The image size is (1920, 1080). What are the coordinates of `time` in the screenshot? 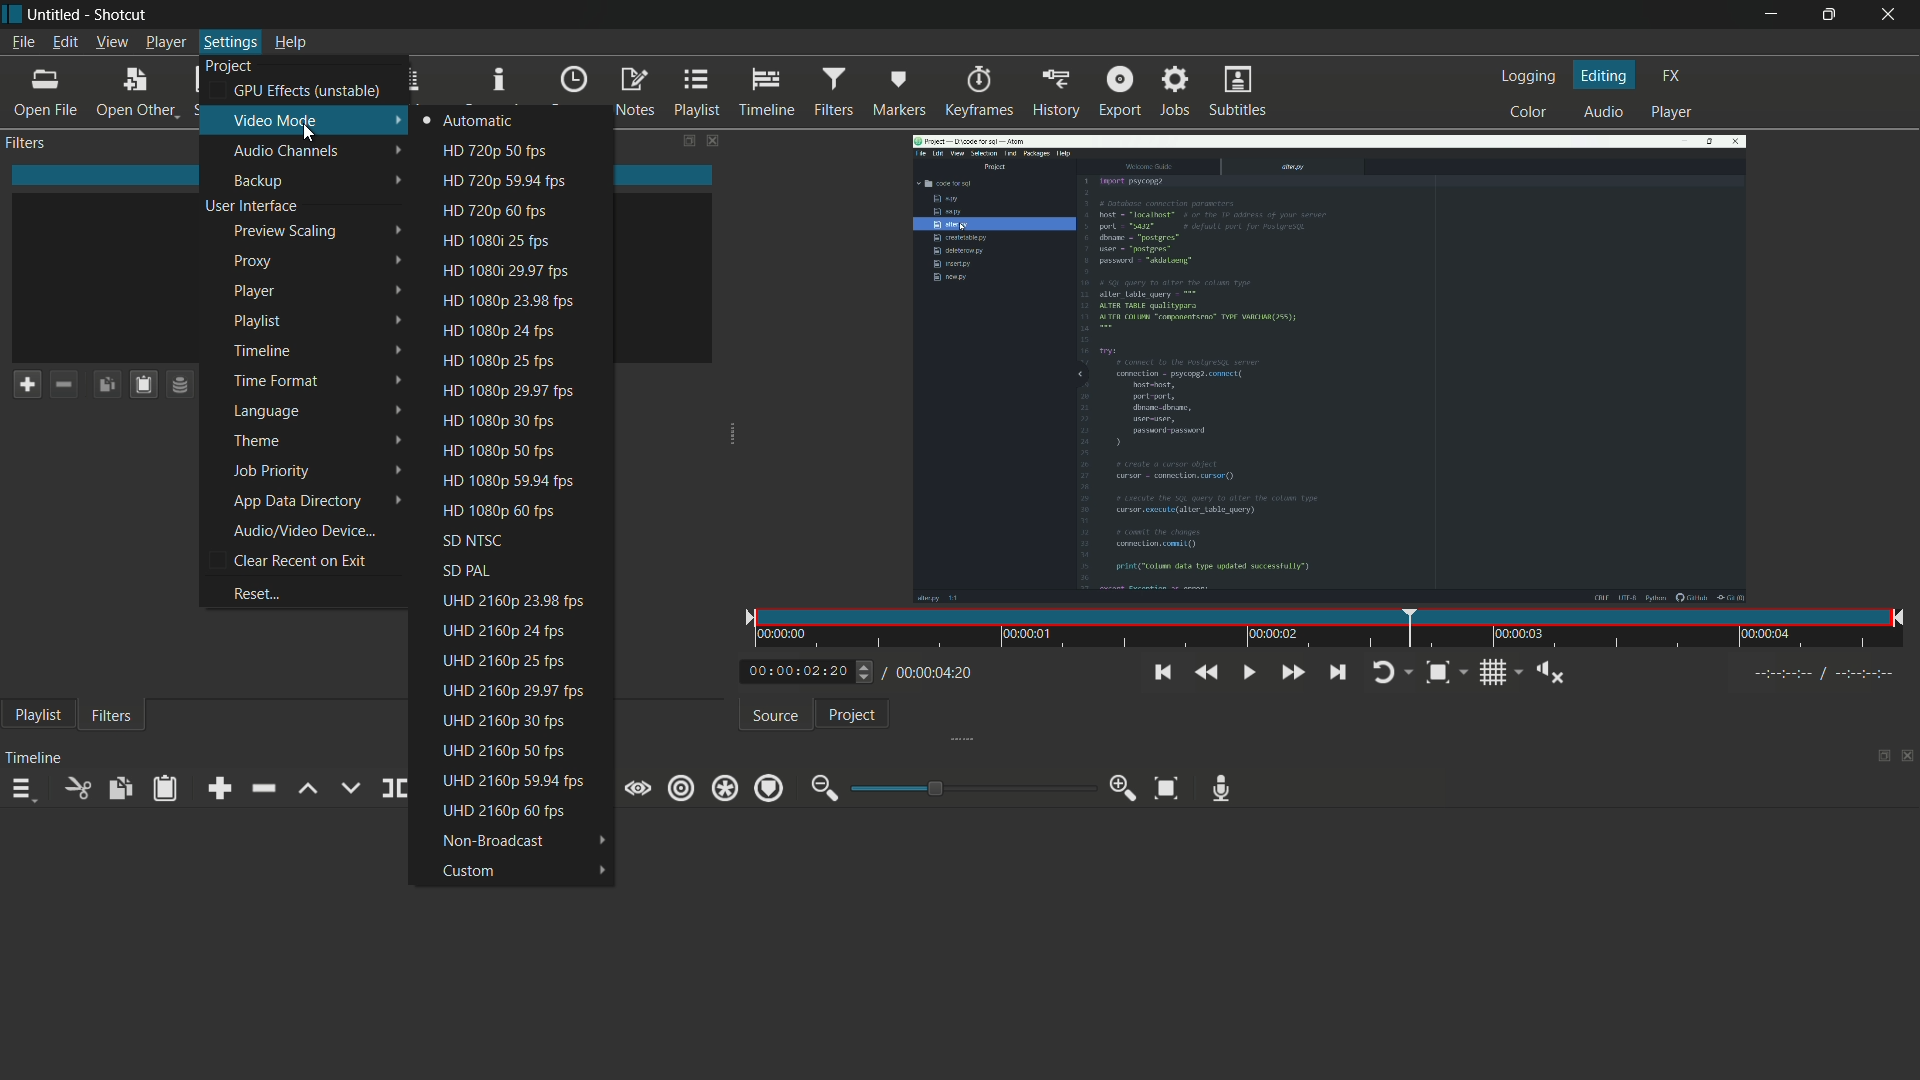 It's located at (1334, 628).